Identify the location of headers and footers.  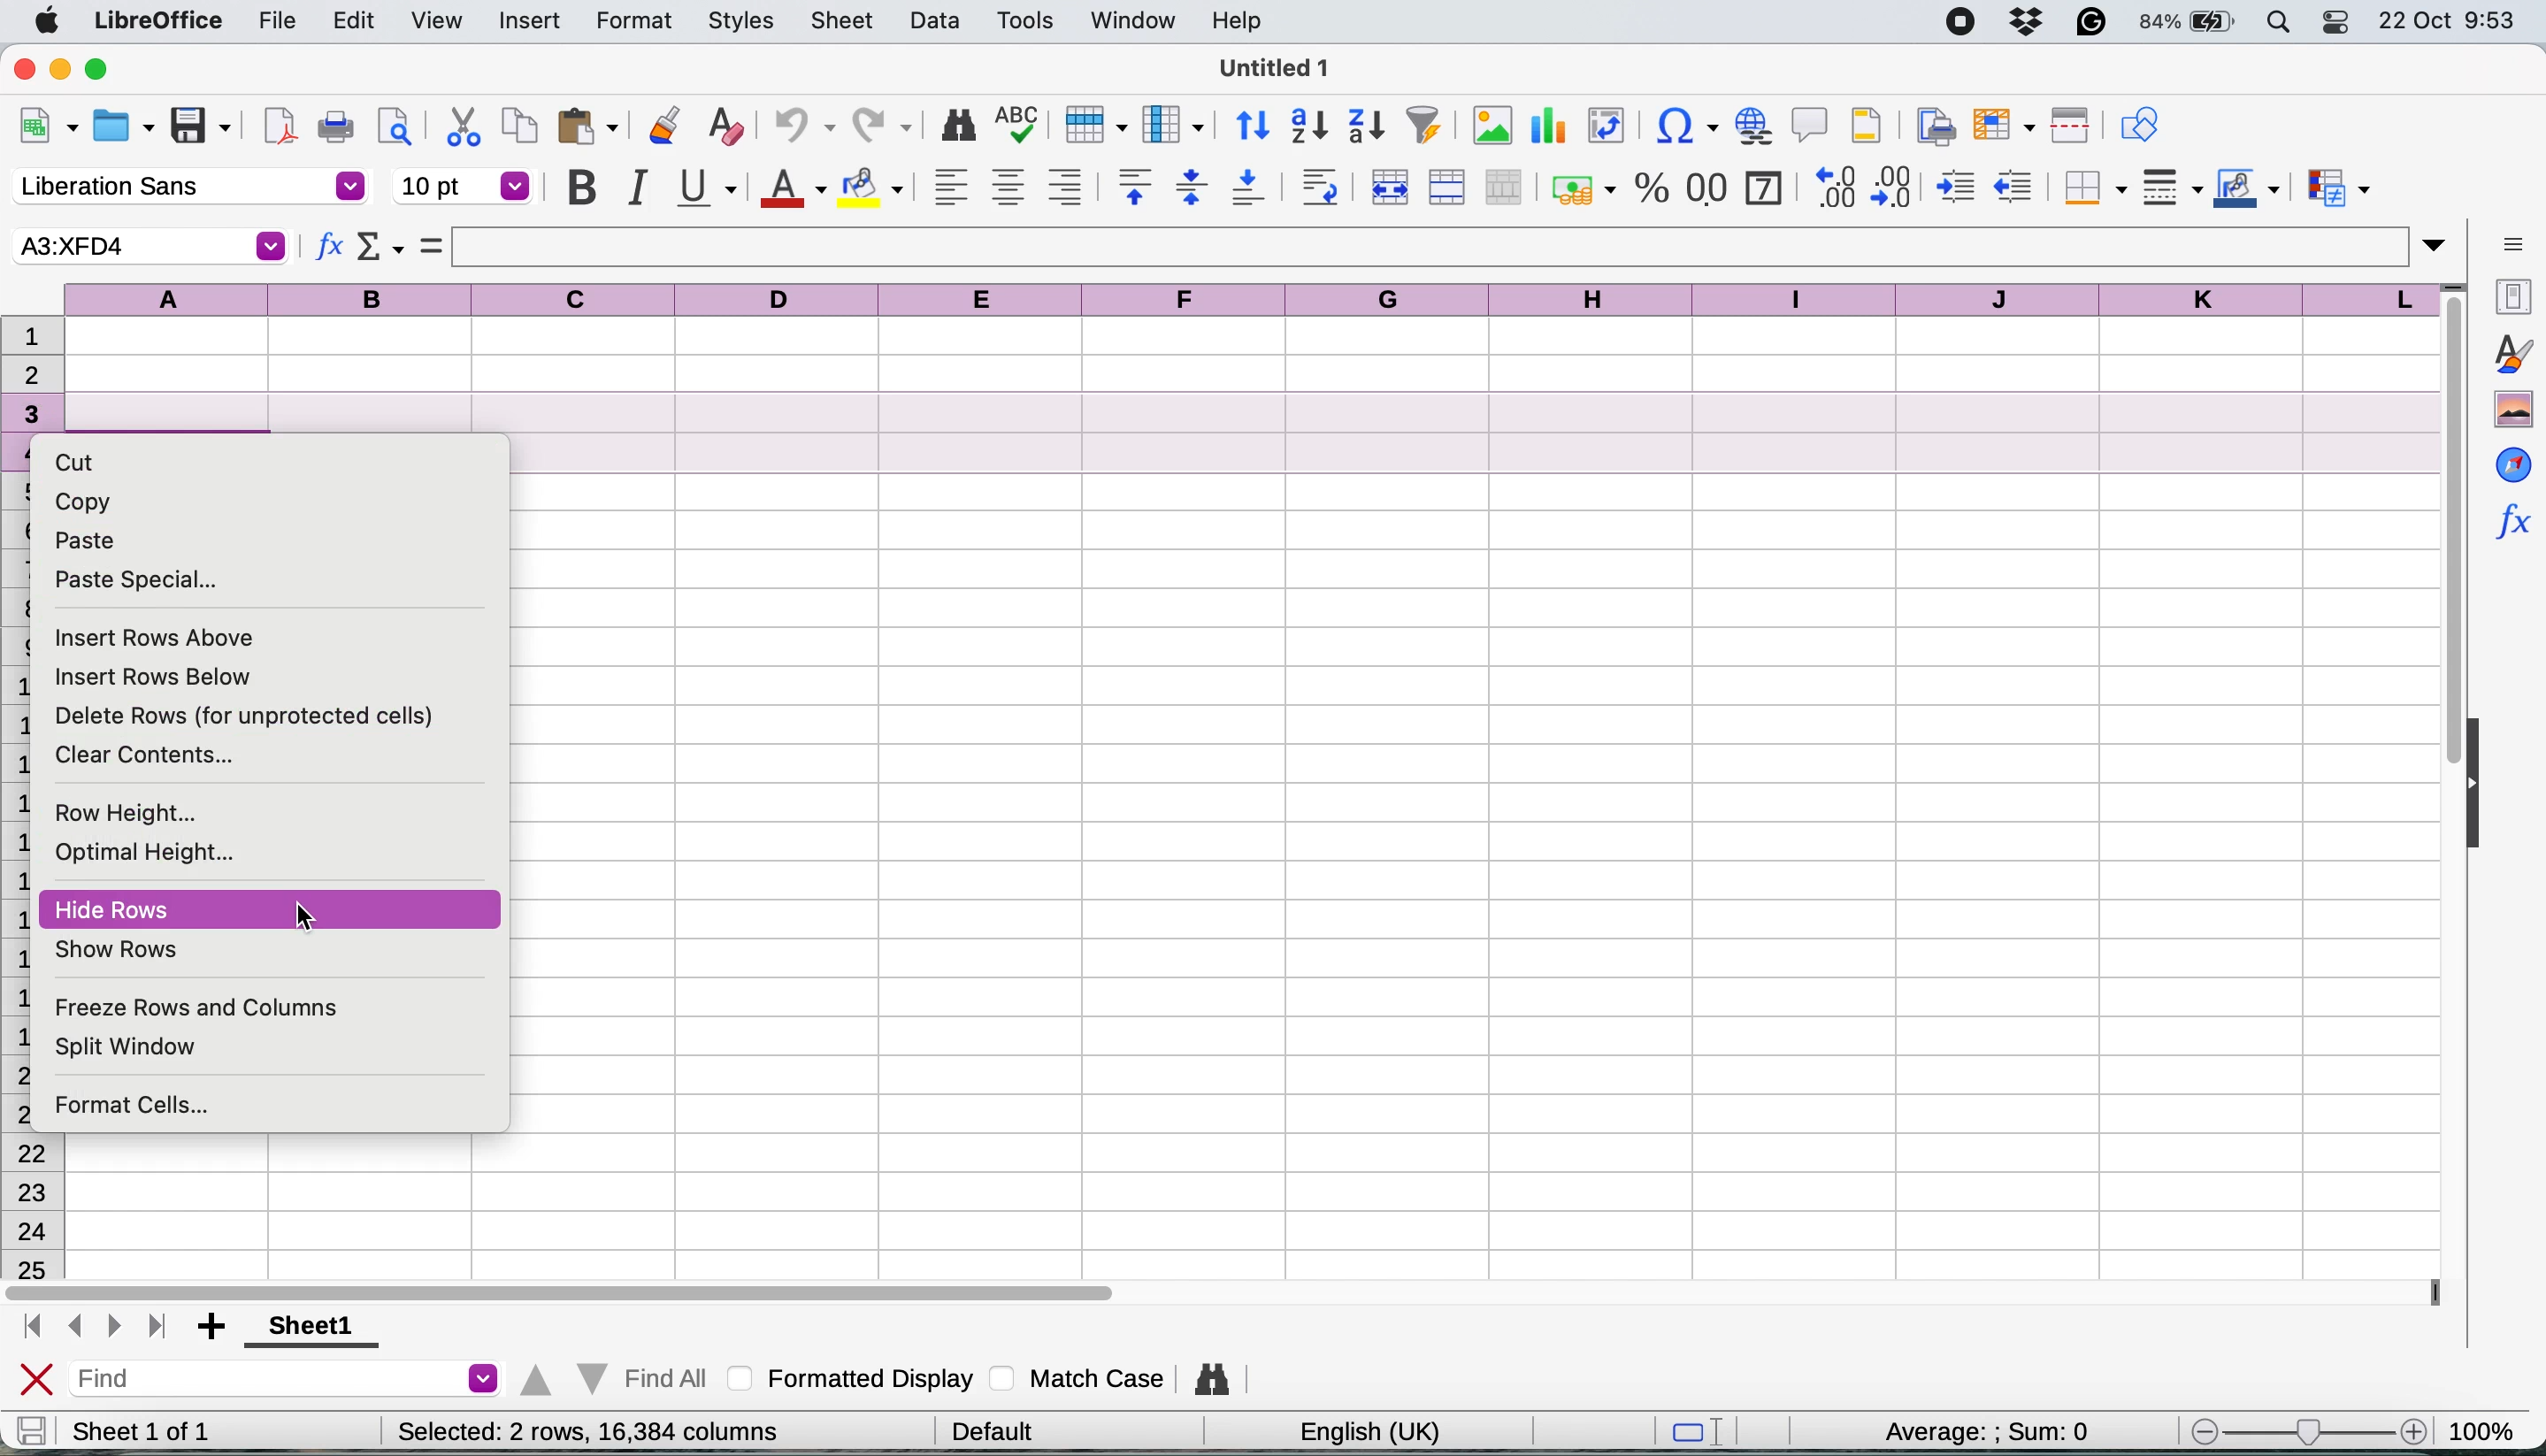
(1867, 125).